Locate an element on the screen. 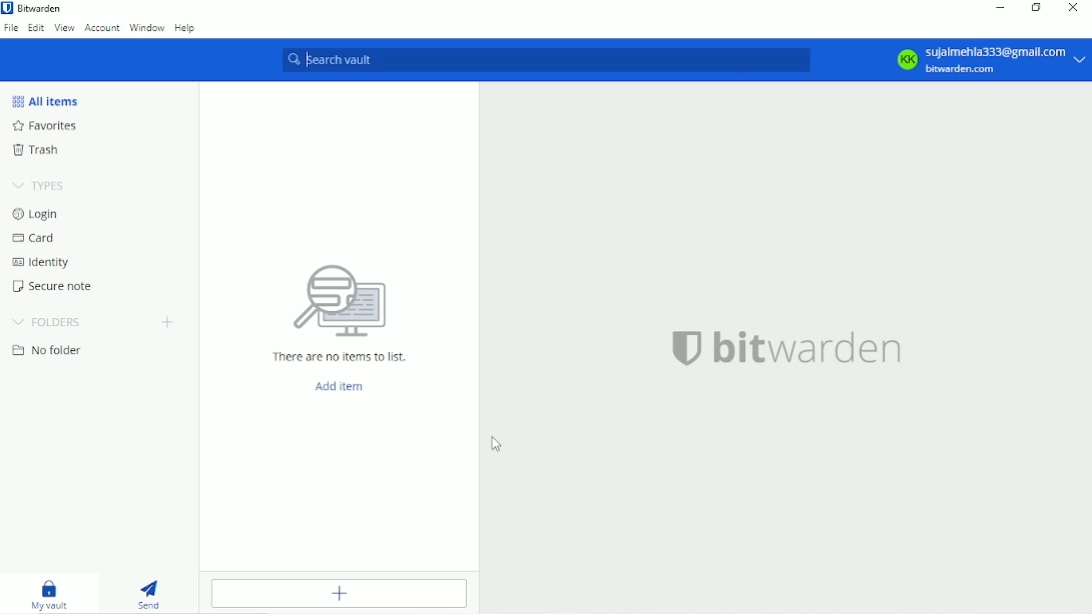 This screenshot has height=614, width=1092. There are no items to list is located at coordinates (345, 357).